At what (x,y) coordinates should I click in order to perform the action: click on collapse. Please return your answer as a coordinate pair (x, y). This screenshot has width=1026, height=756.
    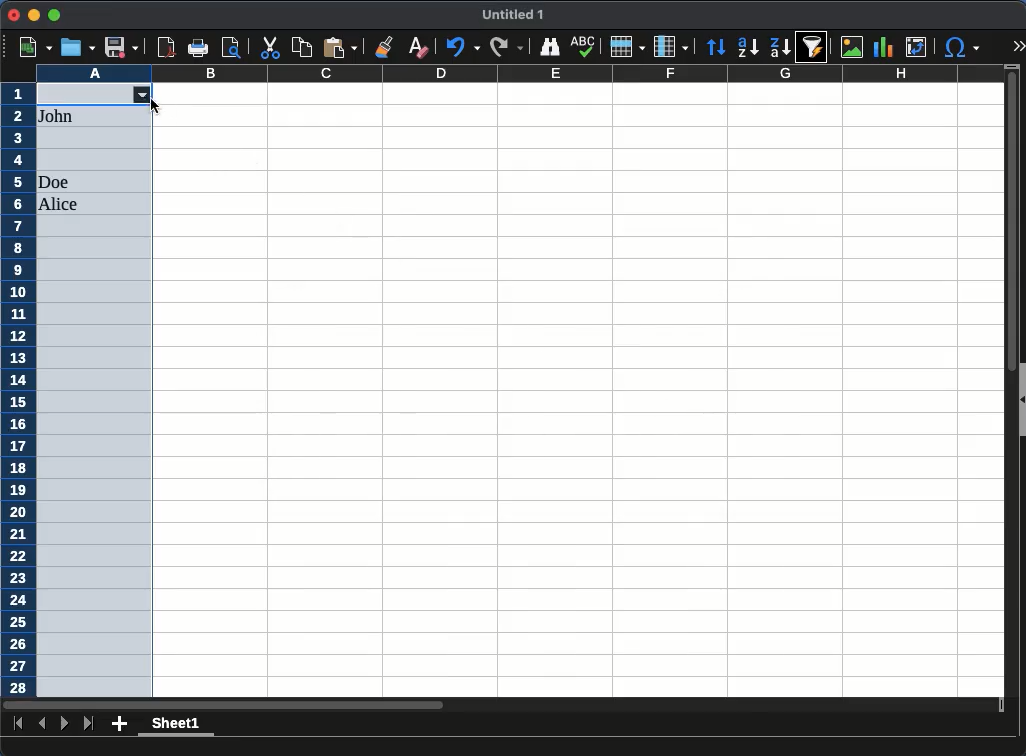
    Looking at the image, I should click on (1020, 400).